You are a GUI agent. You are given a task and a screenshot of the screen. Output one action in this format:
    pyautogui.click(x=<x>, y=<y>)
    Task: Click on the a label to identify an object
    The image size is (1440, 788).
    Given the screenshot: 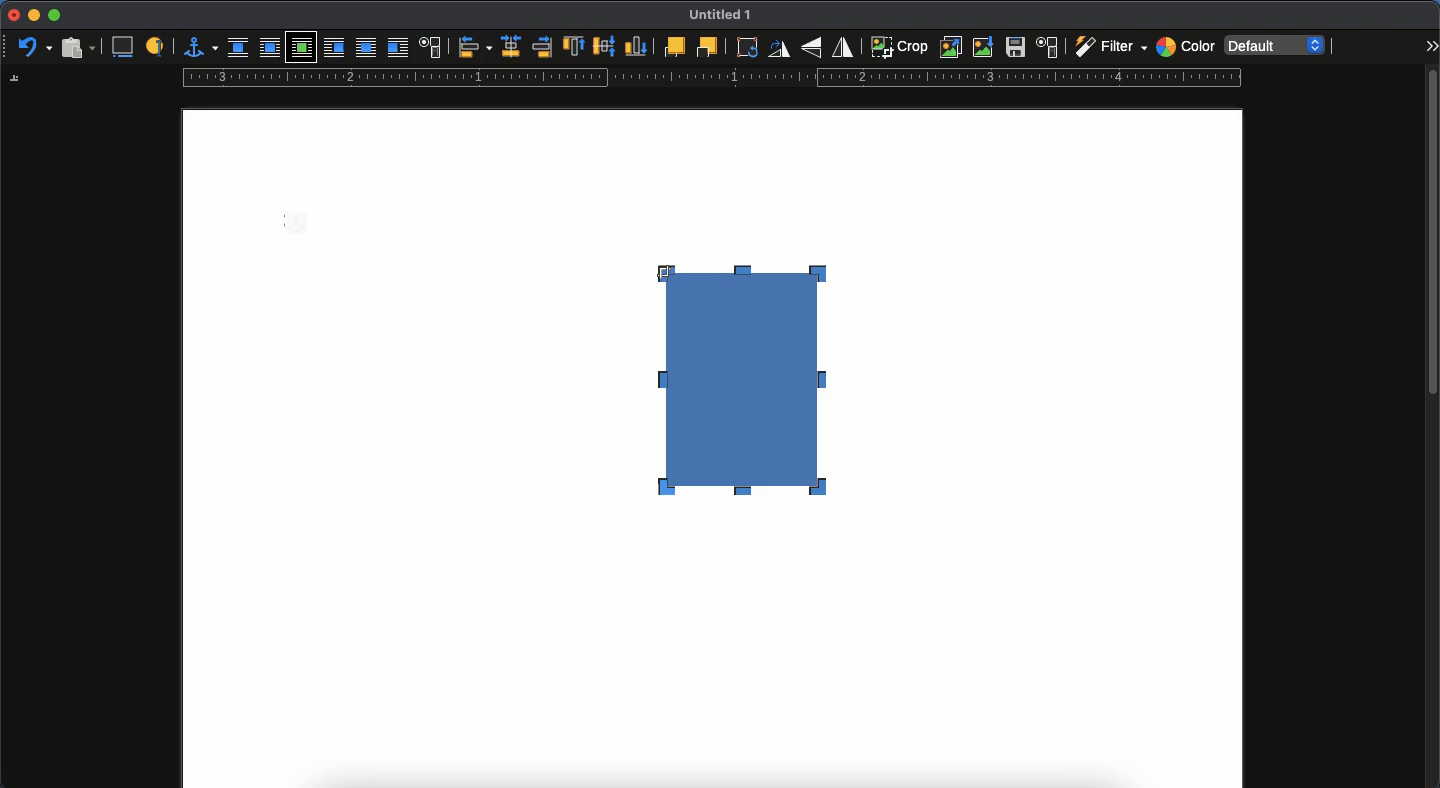 What is the action you would take?
    pyautogui.click(x=157, y=45)
    